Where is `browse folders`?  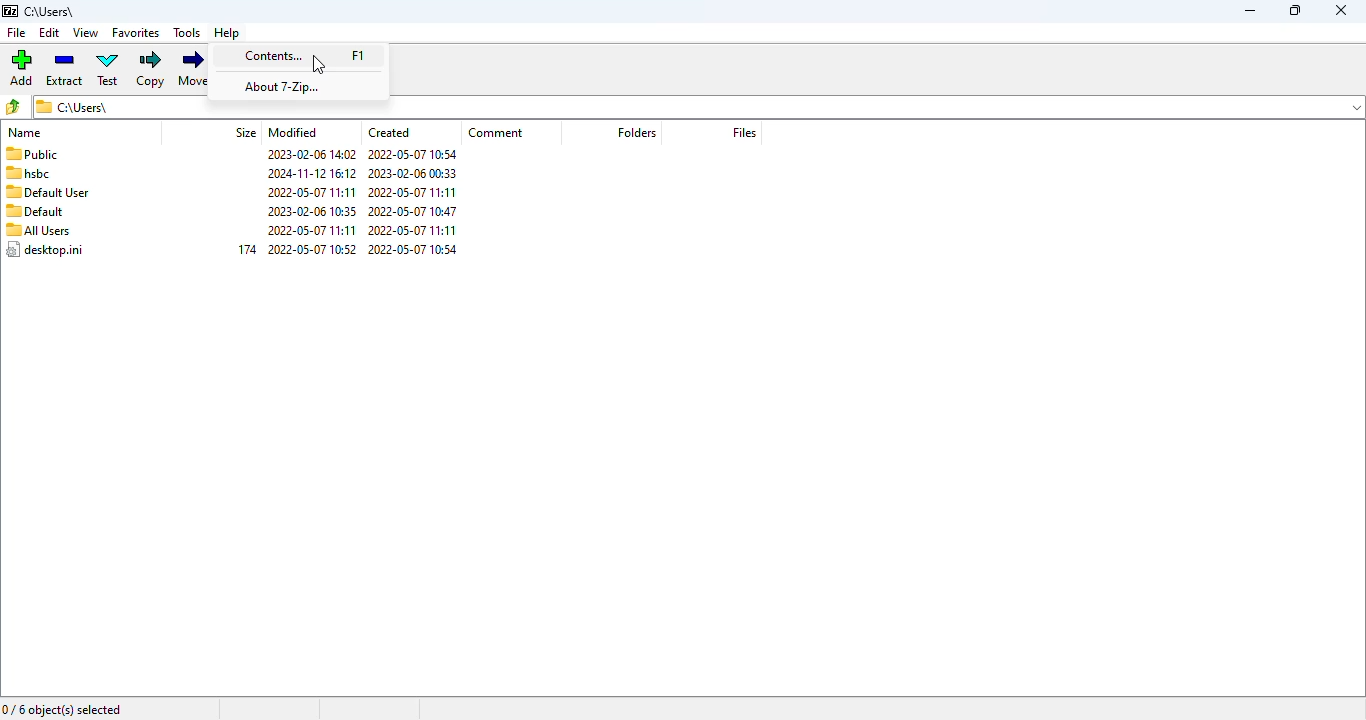
browse folders is located at coordinates (13, 107).